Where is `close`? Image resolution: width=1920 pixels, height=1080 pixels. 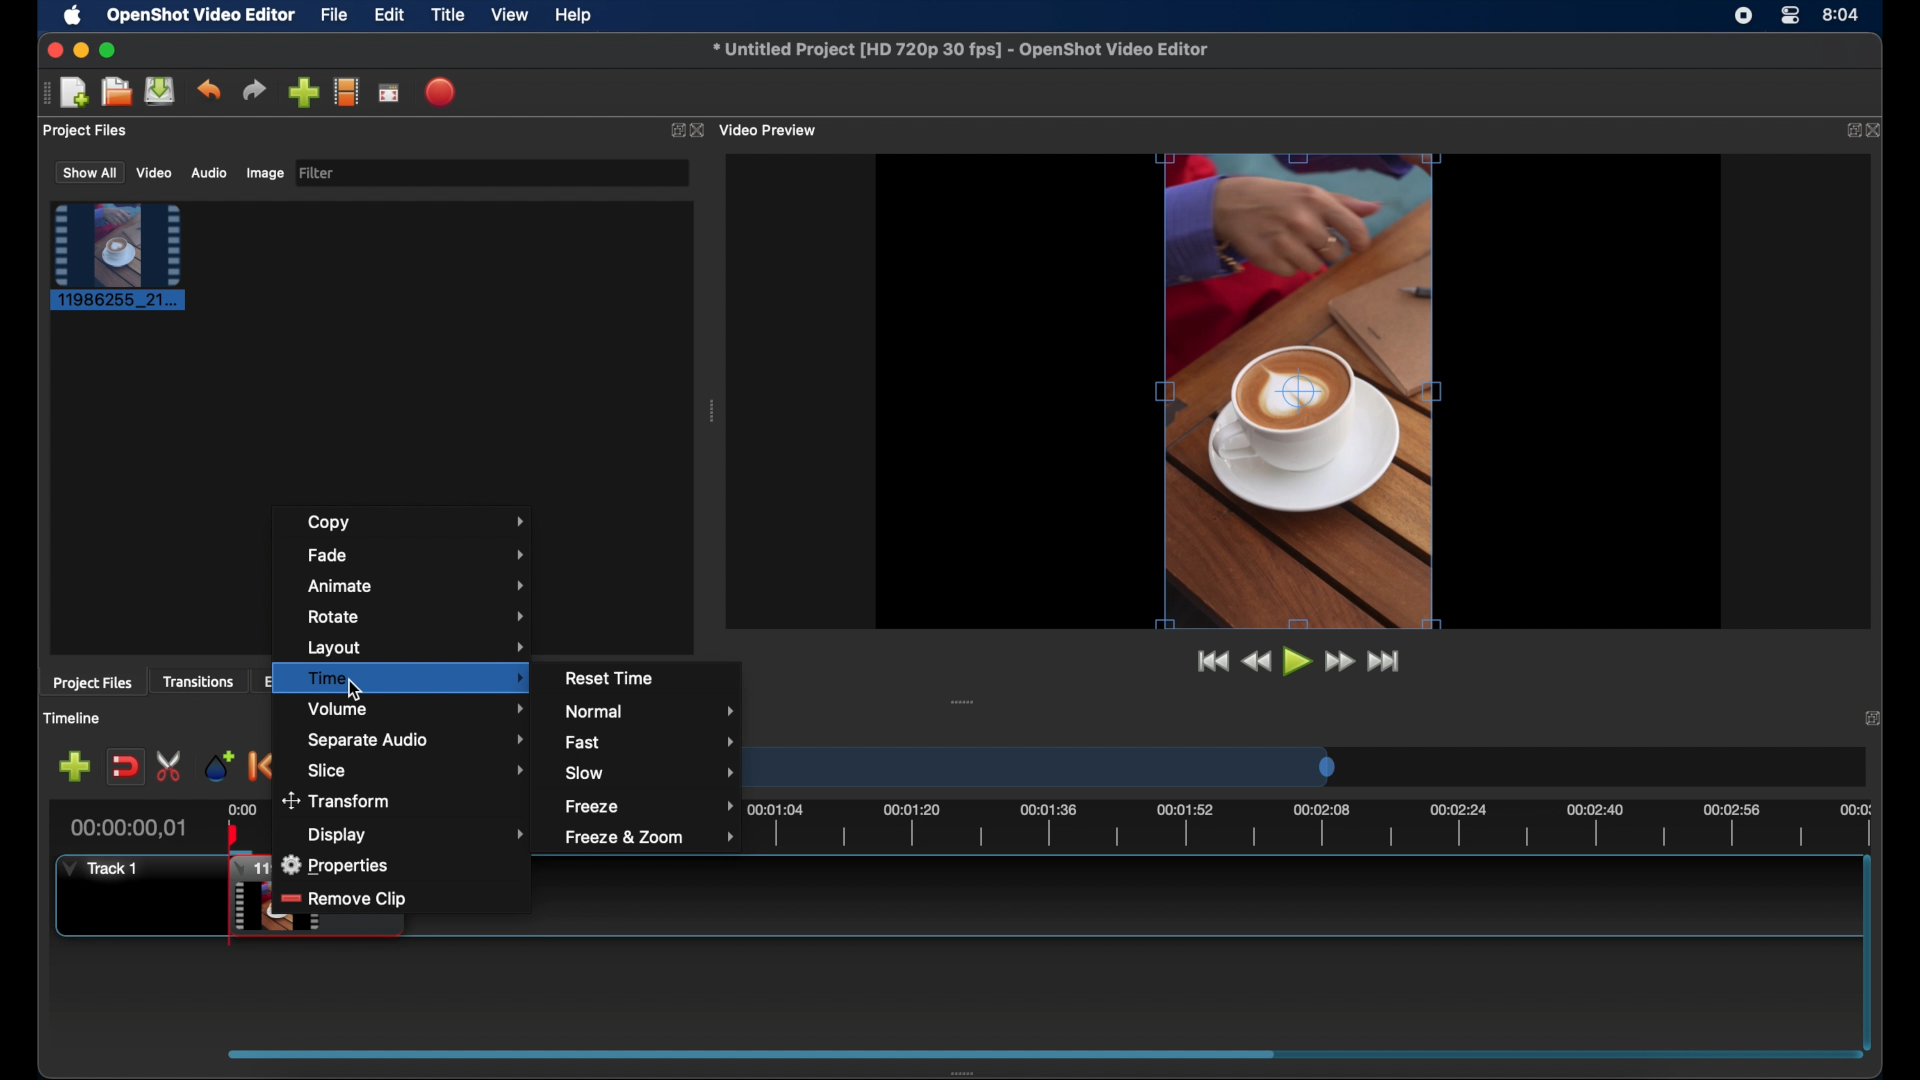 close is located at coordinates (698, 130).